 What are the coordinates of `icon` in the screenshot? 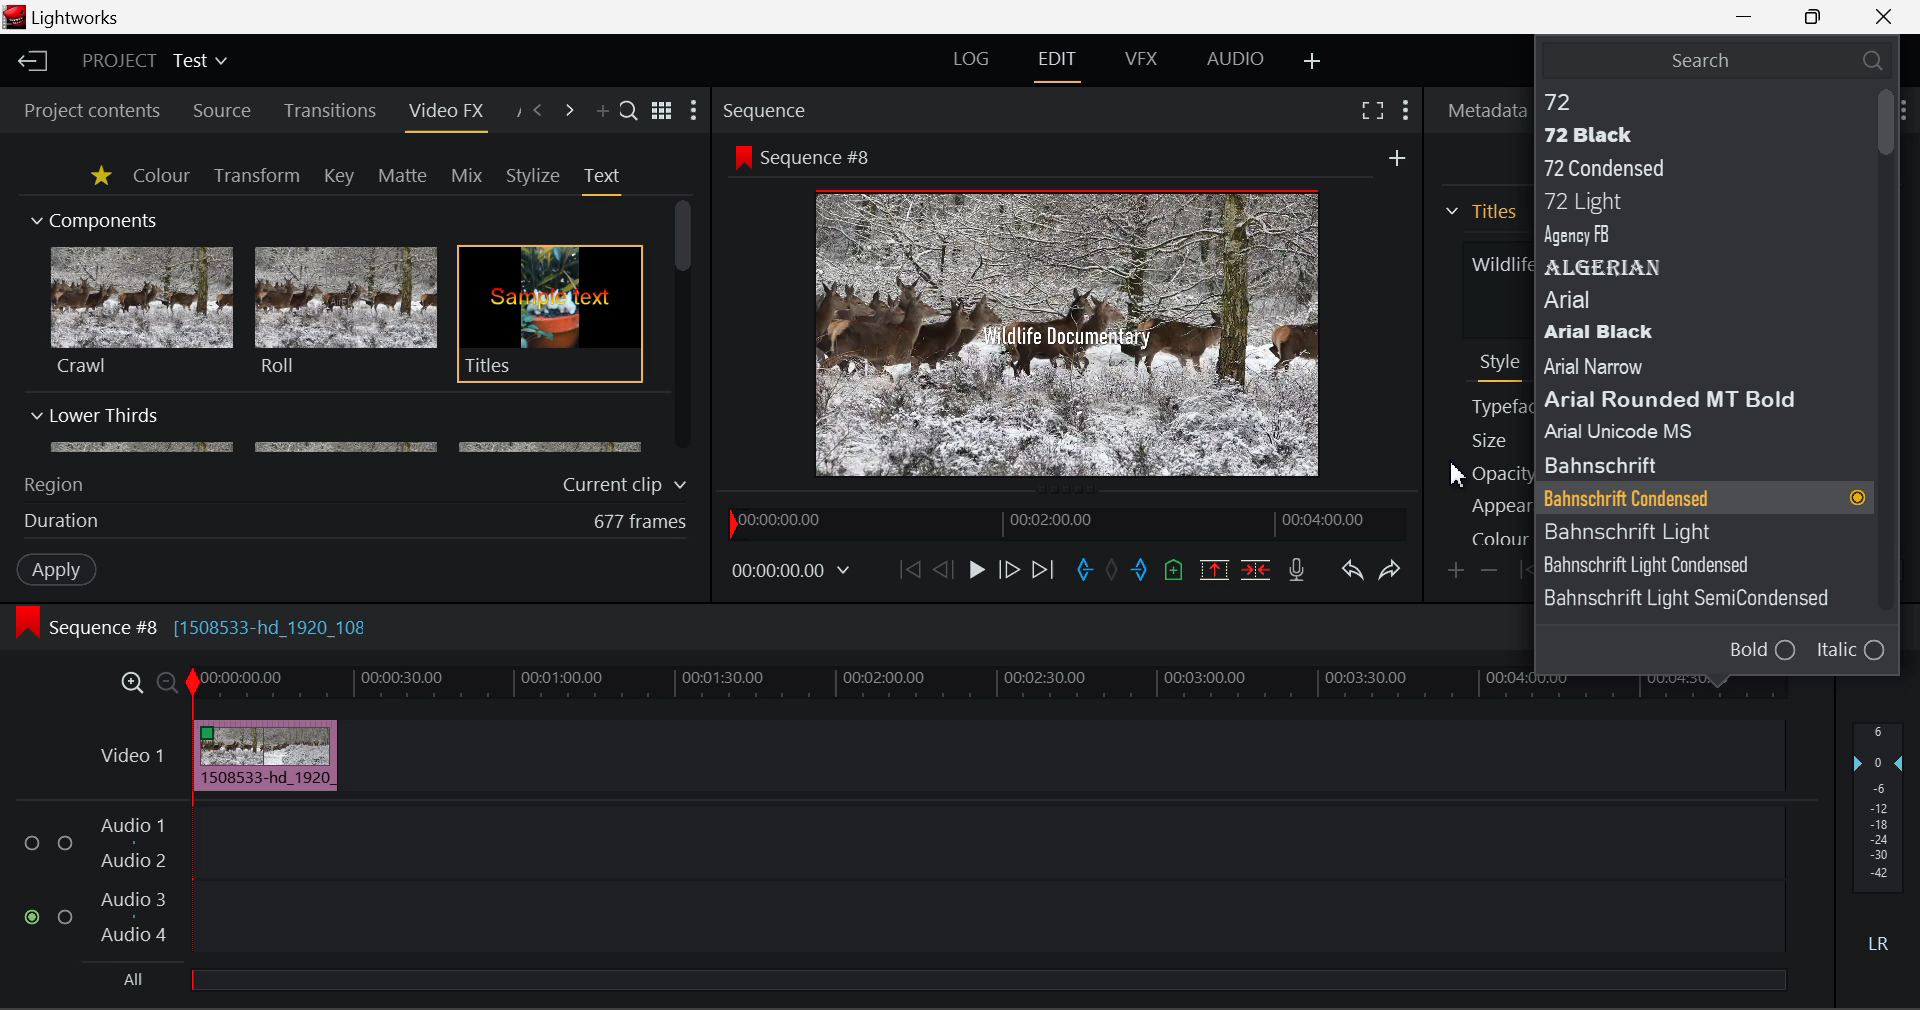 It's located at (26, 623).